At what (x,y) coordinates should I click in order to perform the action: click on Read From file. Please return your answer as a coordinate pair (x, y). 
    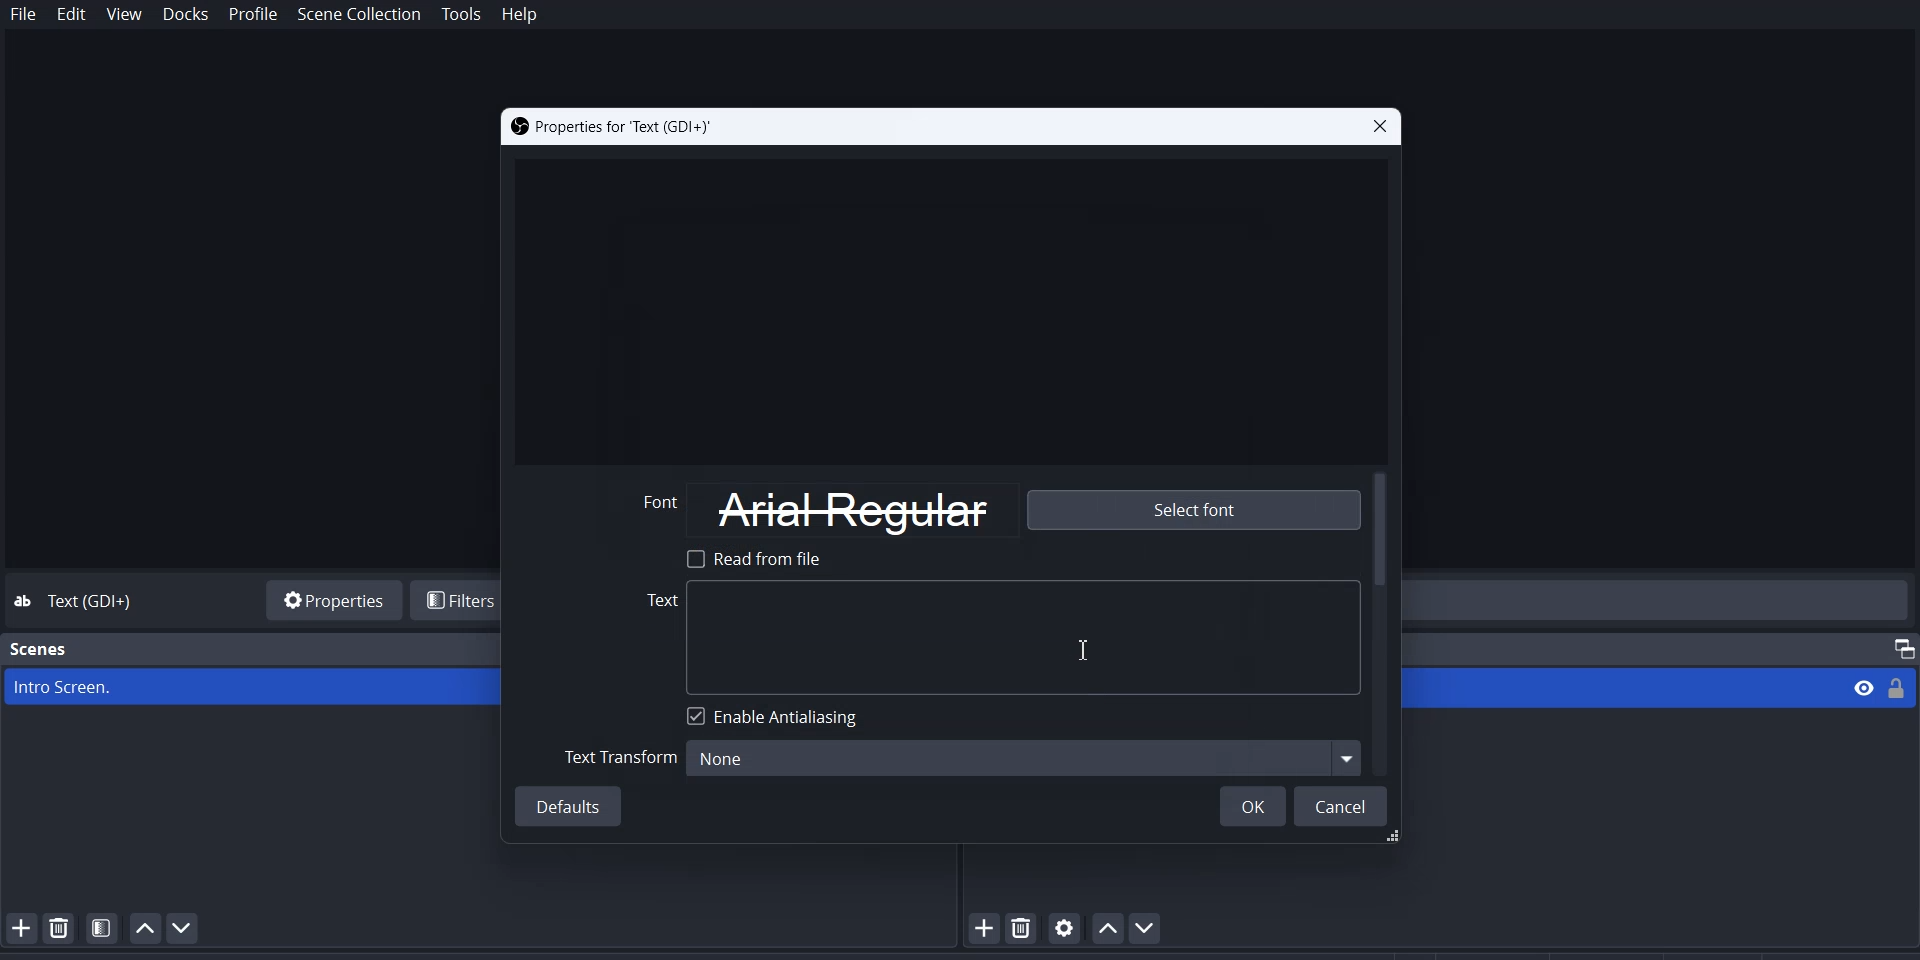
    Looking at the image, I should click on (761, 558).